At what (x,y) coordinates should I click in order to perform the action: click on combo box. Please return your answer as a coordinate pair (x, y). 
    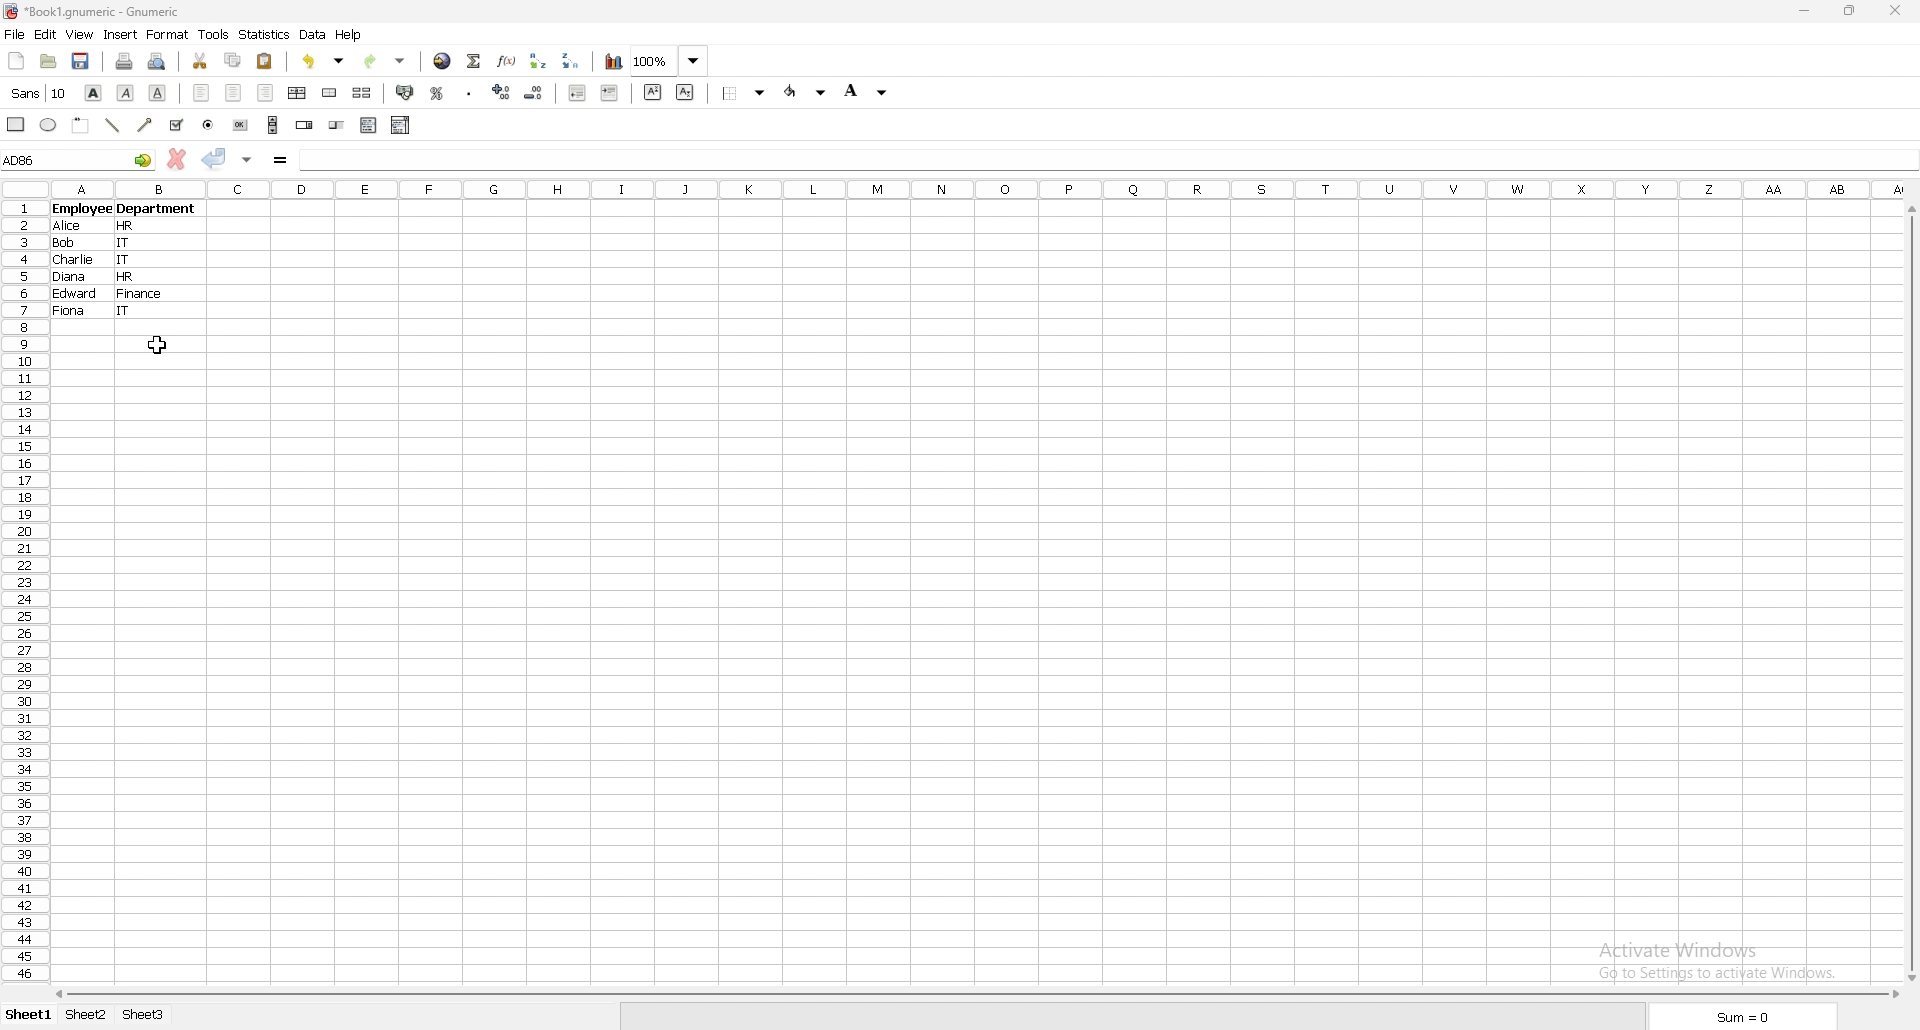
    Looking at the image, I should click on (401, 125).